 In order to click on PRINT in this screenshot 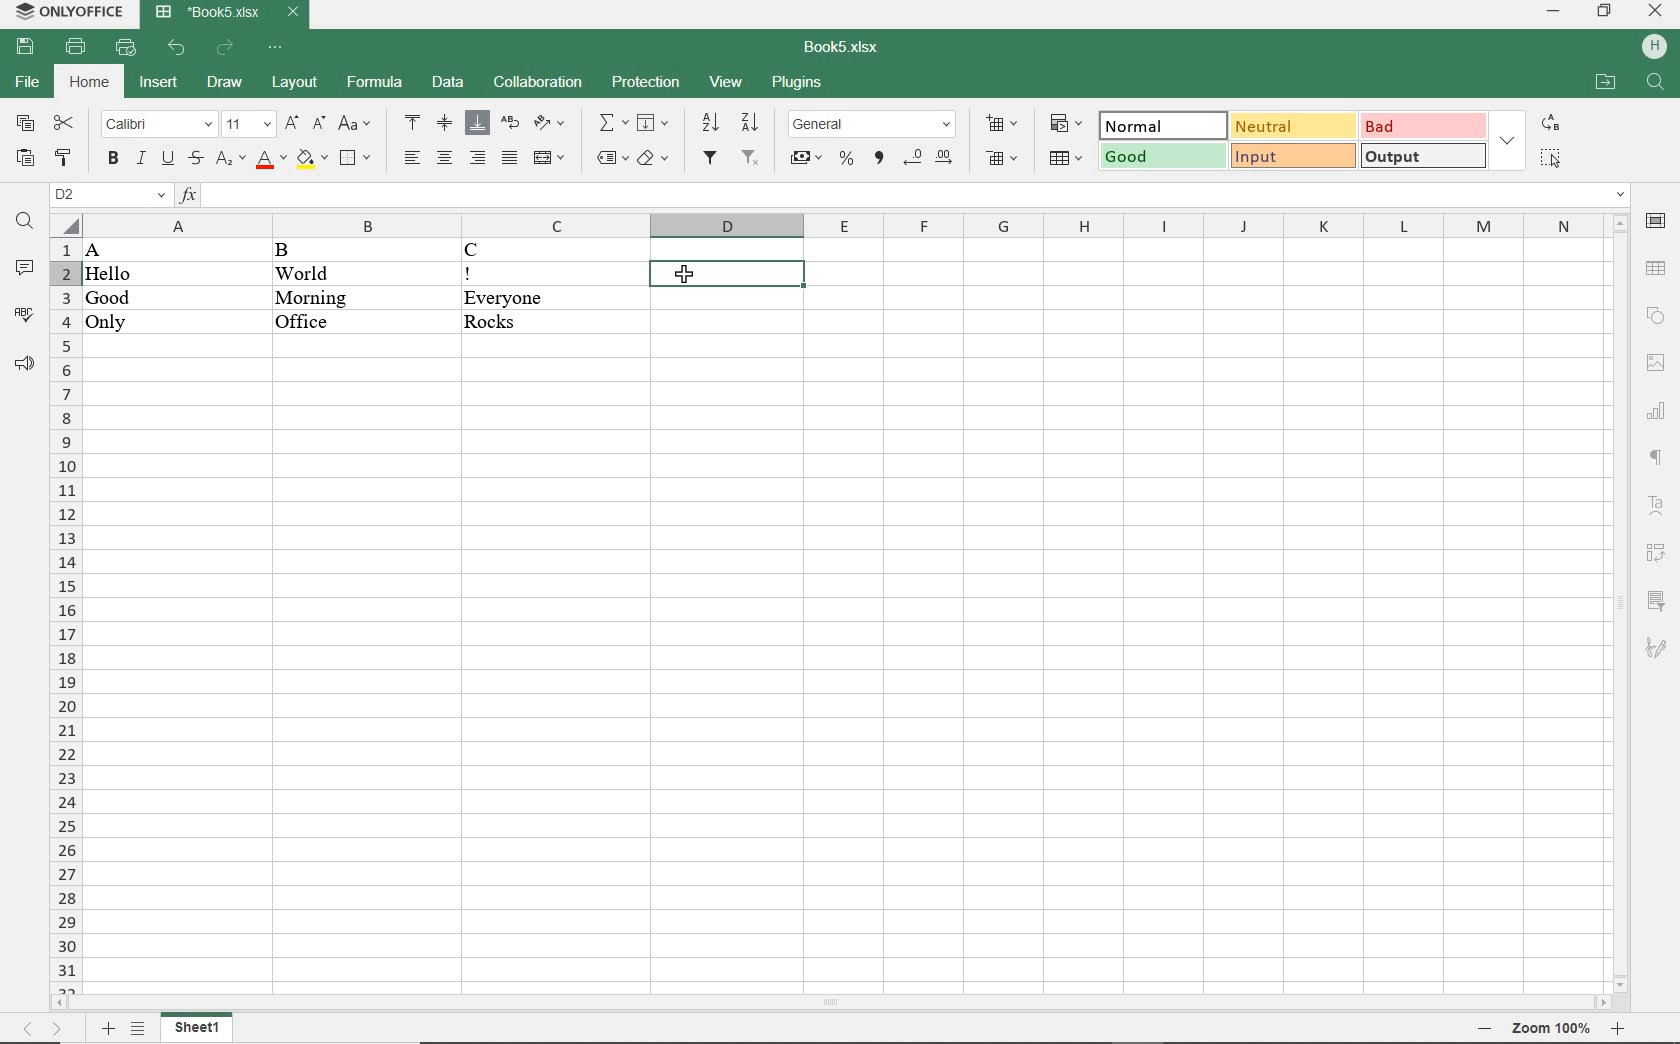, I will do `click(76, 48)`.